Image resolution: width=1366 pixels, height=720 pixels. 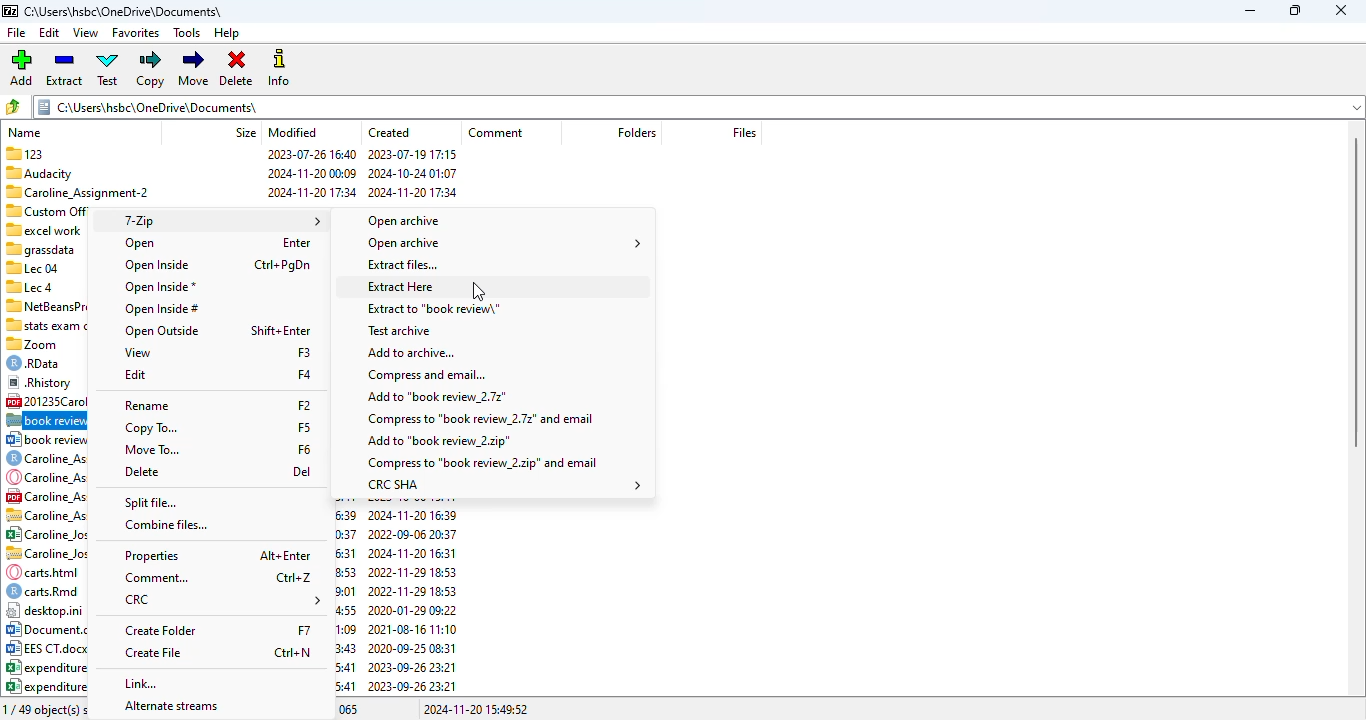 What do you see at coordinates (395, 595) in the screenshot?
I see `created date & time` at bounding box center [395, 595].